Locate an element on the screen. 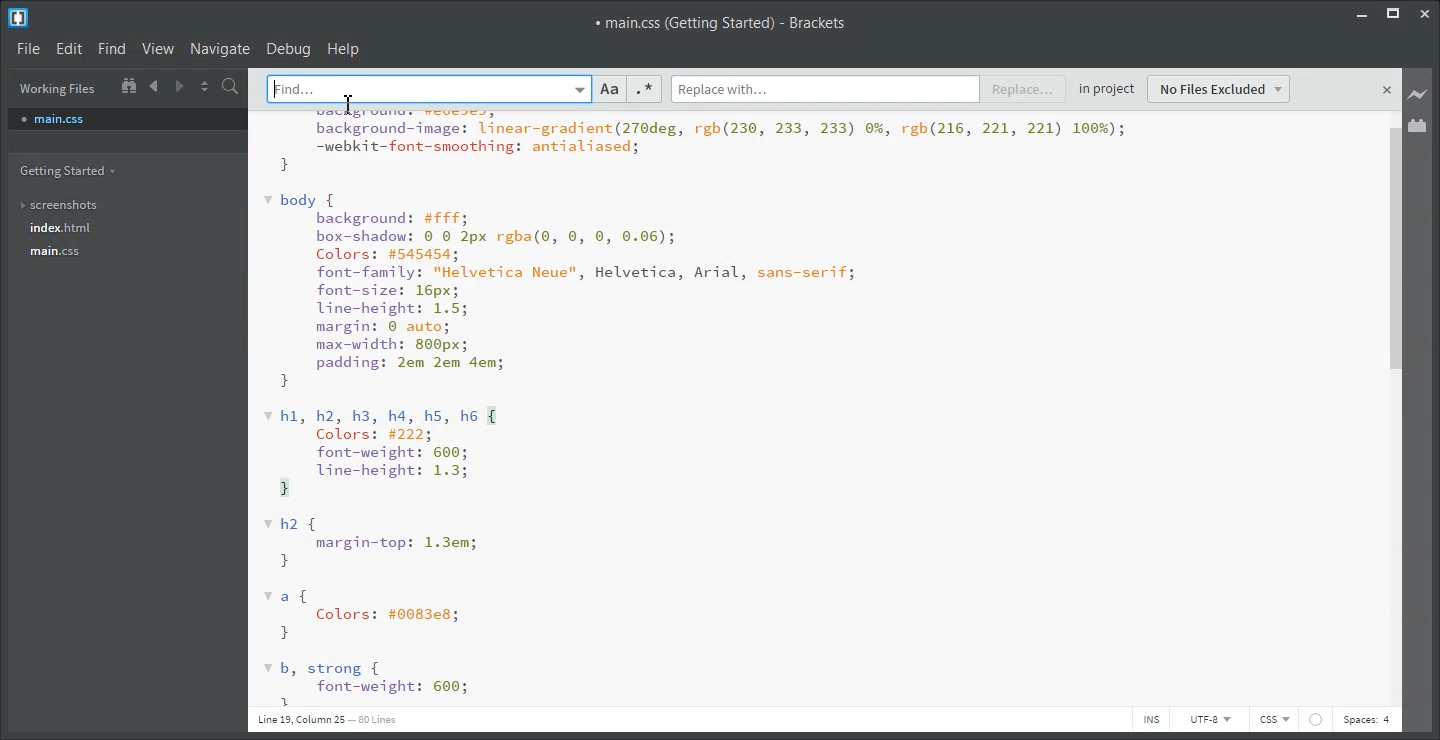 The image size is (1440, 740). Getting Started is located at coordinates (72, 171).